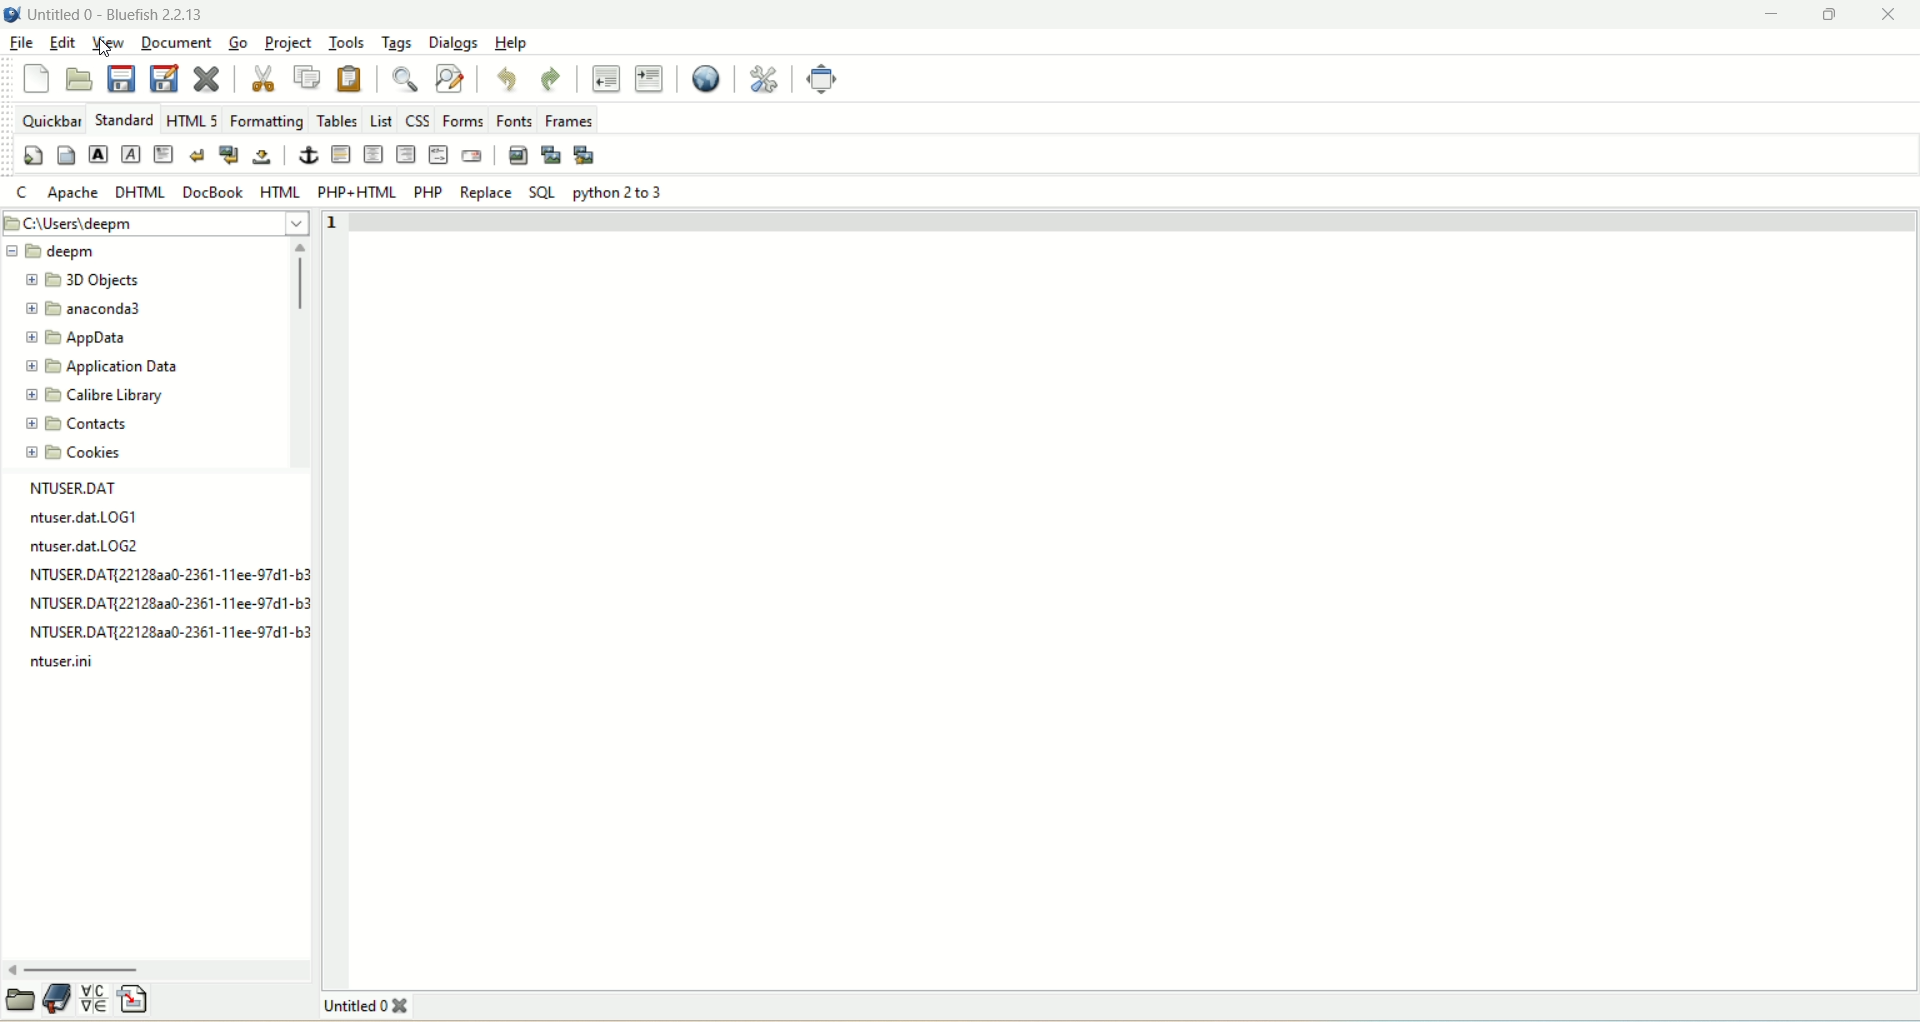 The image size is (1920, 1022). Describe the element at coordinates (34, 155) in the screenshot. I see `quickstart` at that location.